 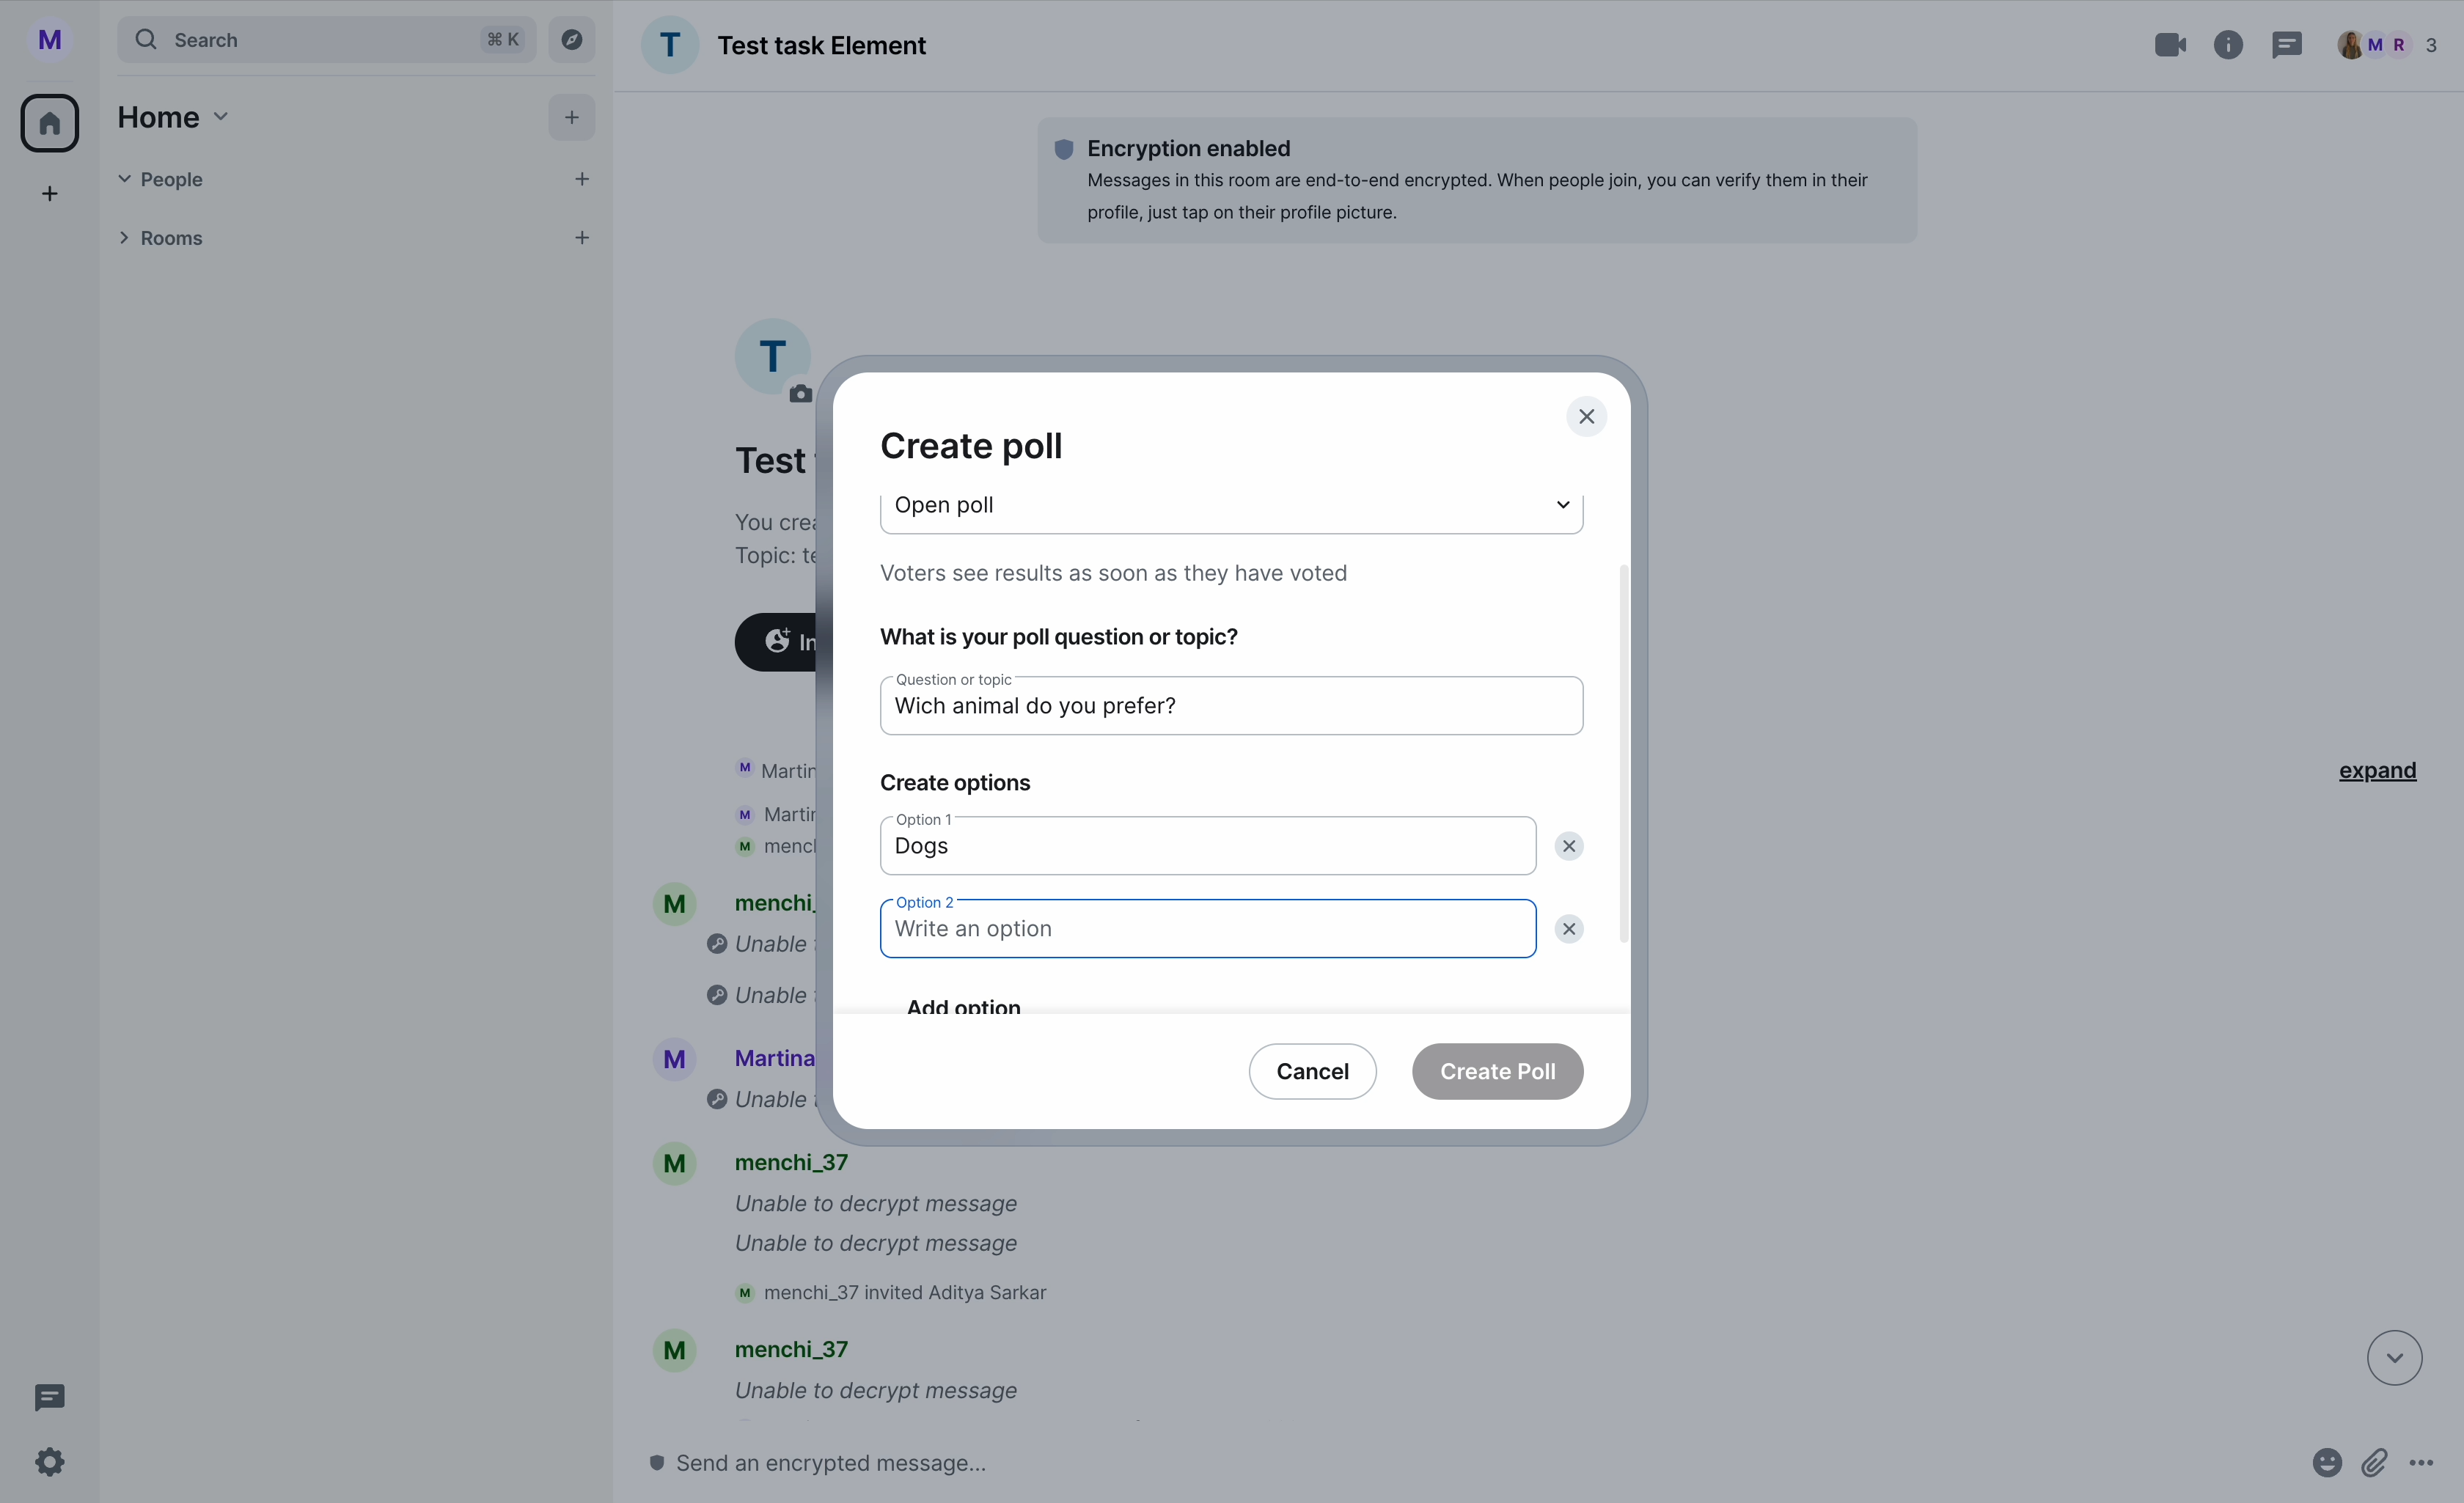 I want to click on close pop-up, so click(x=1589, y=418).